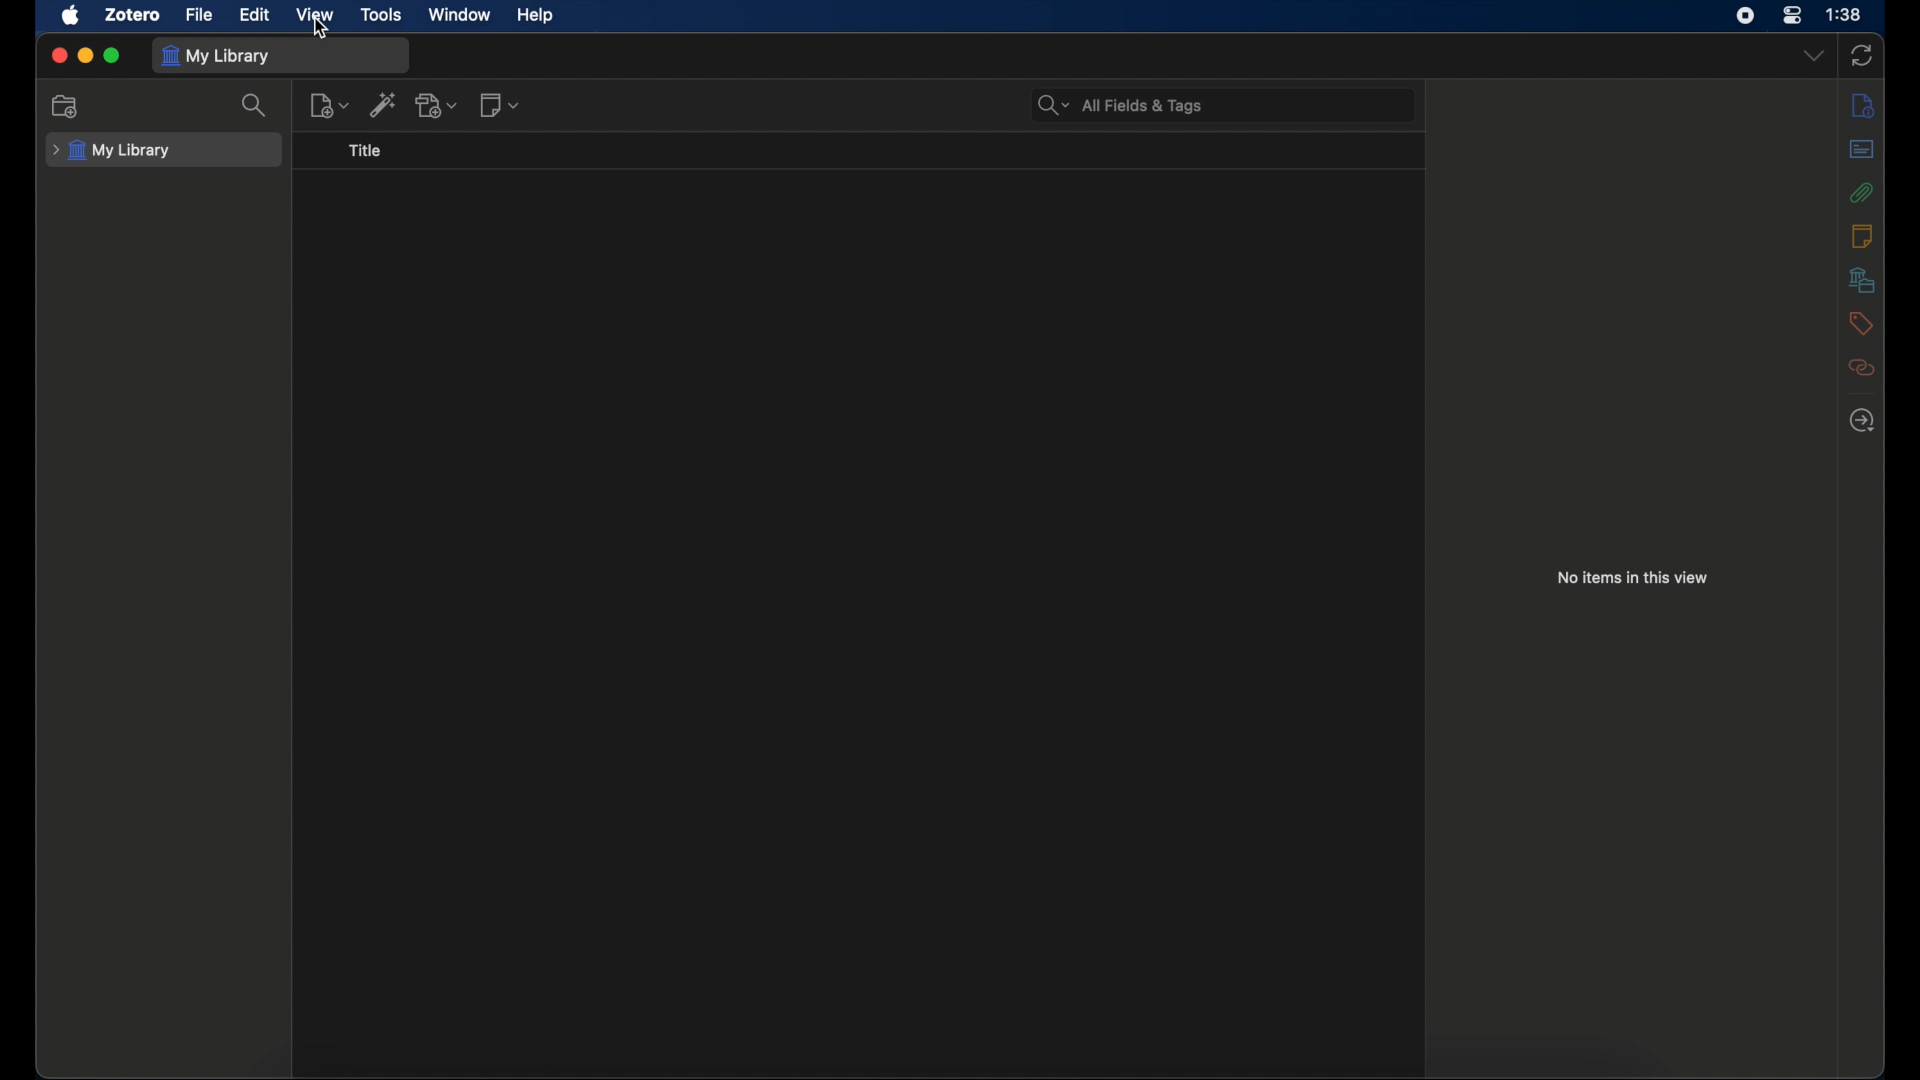 The height and width of the screenshot is (1080, 1920). What do you see at coordinates (460, 15) in the screenshot?
I see `window` at bounding box center [460, 15].